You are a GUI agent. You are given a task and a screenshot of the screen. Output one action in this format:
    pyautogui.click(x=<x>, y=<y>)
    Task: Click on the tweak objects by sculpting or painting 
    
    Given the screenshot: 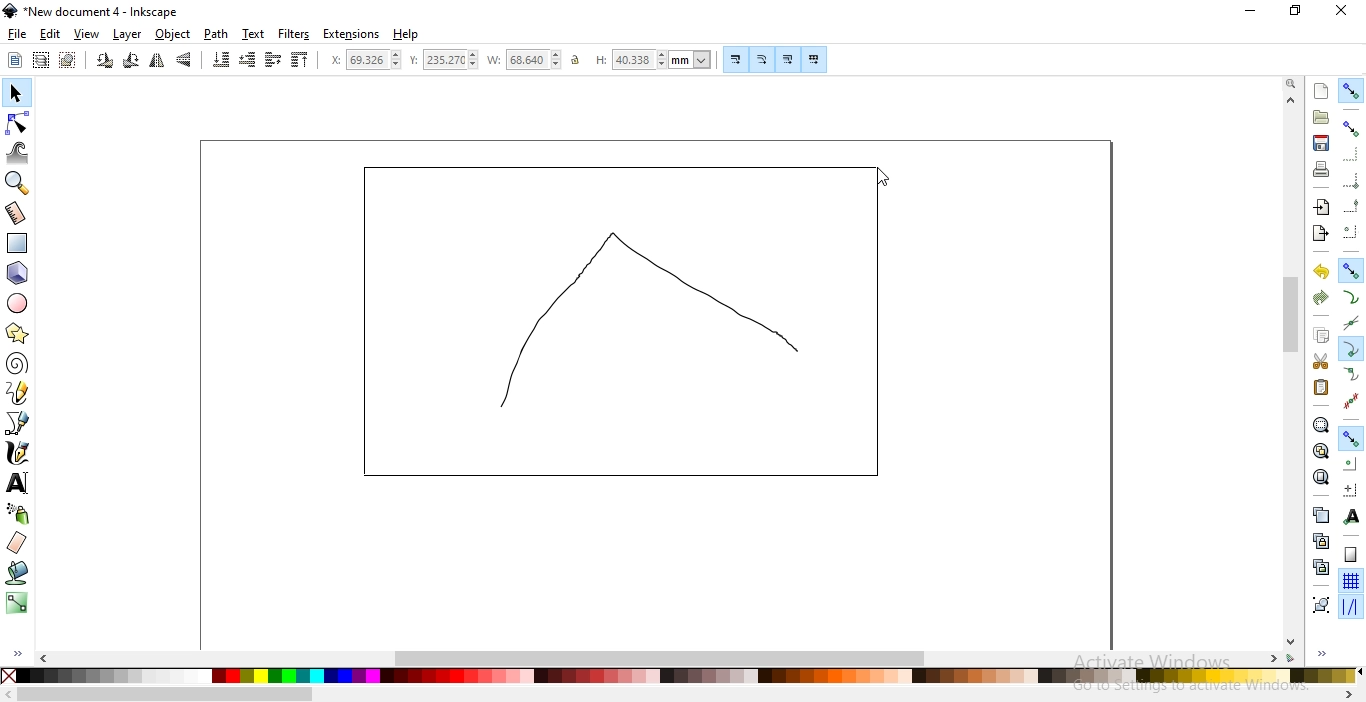 What is the action you would take?
    pyautogui.click(x=18, y=153)
    